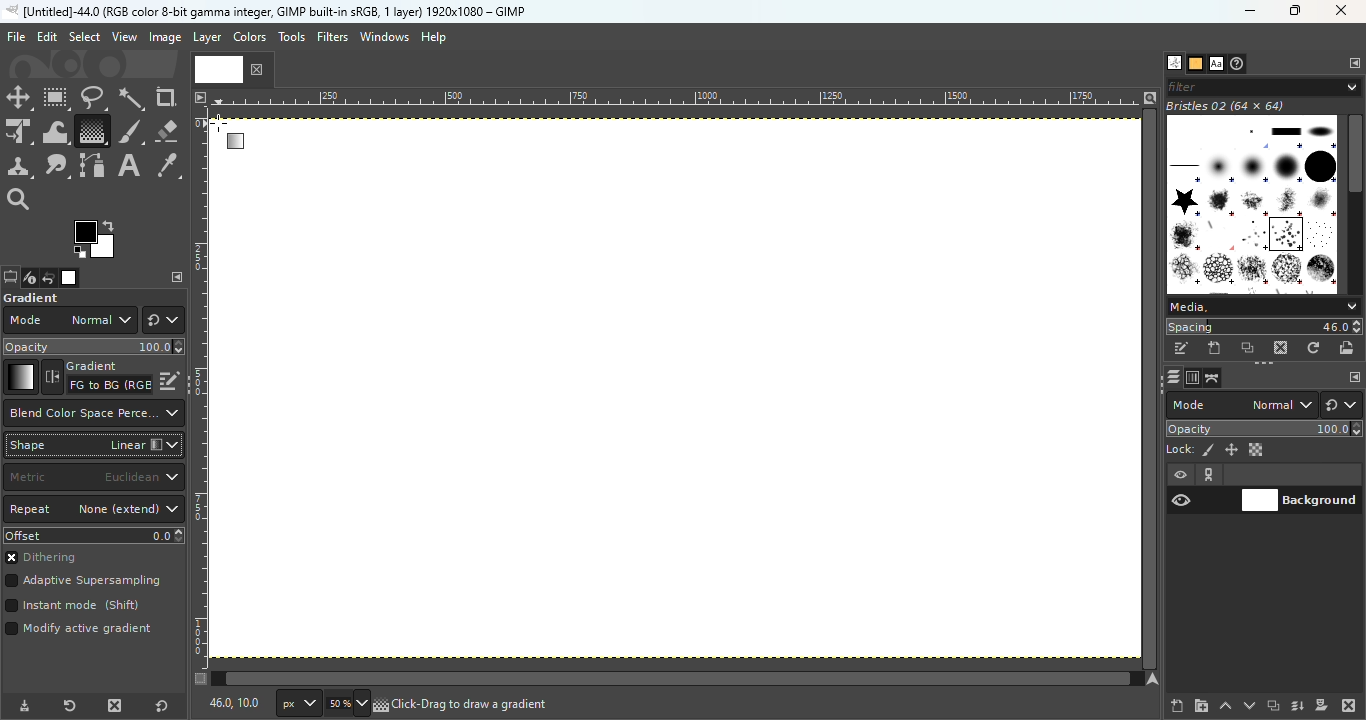 The width and height of the screenshot is (1366, 720). I want to click on Colors, so click(248, 36).